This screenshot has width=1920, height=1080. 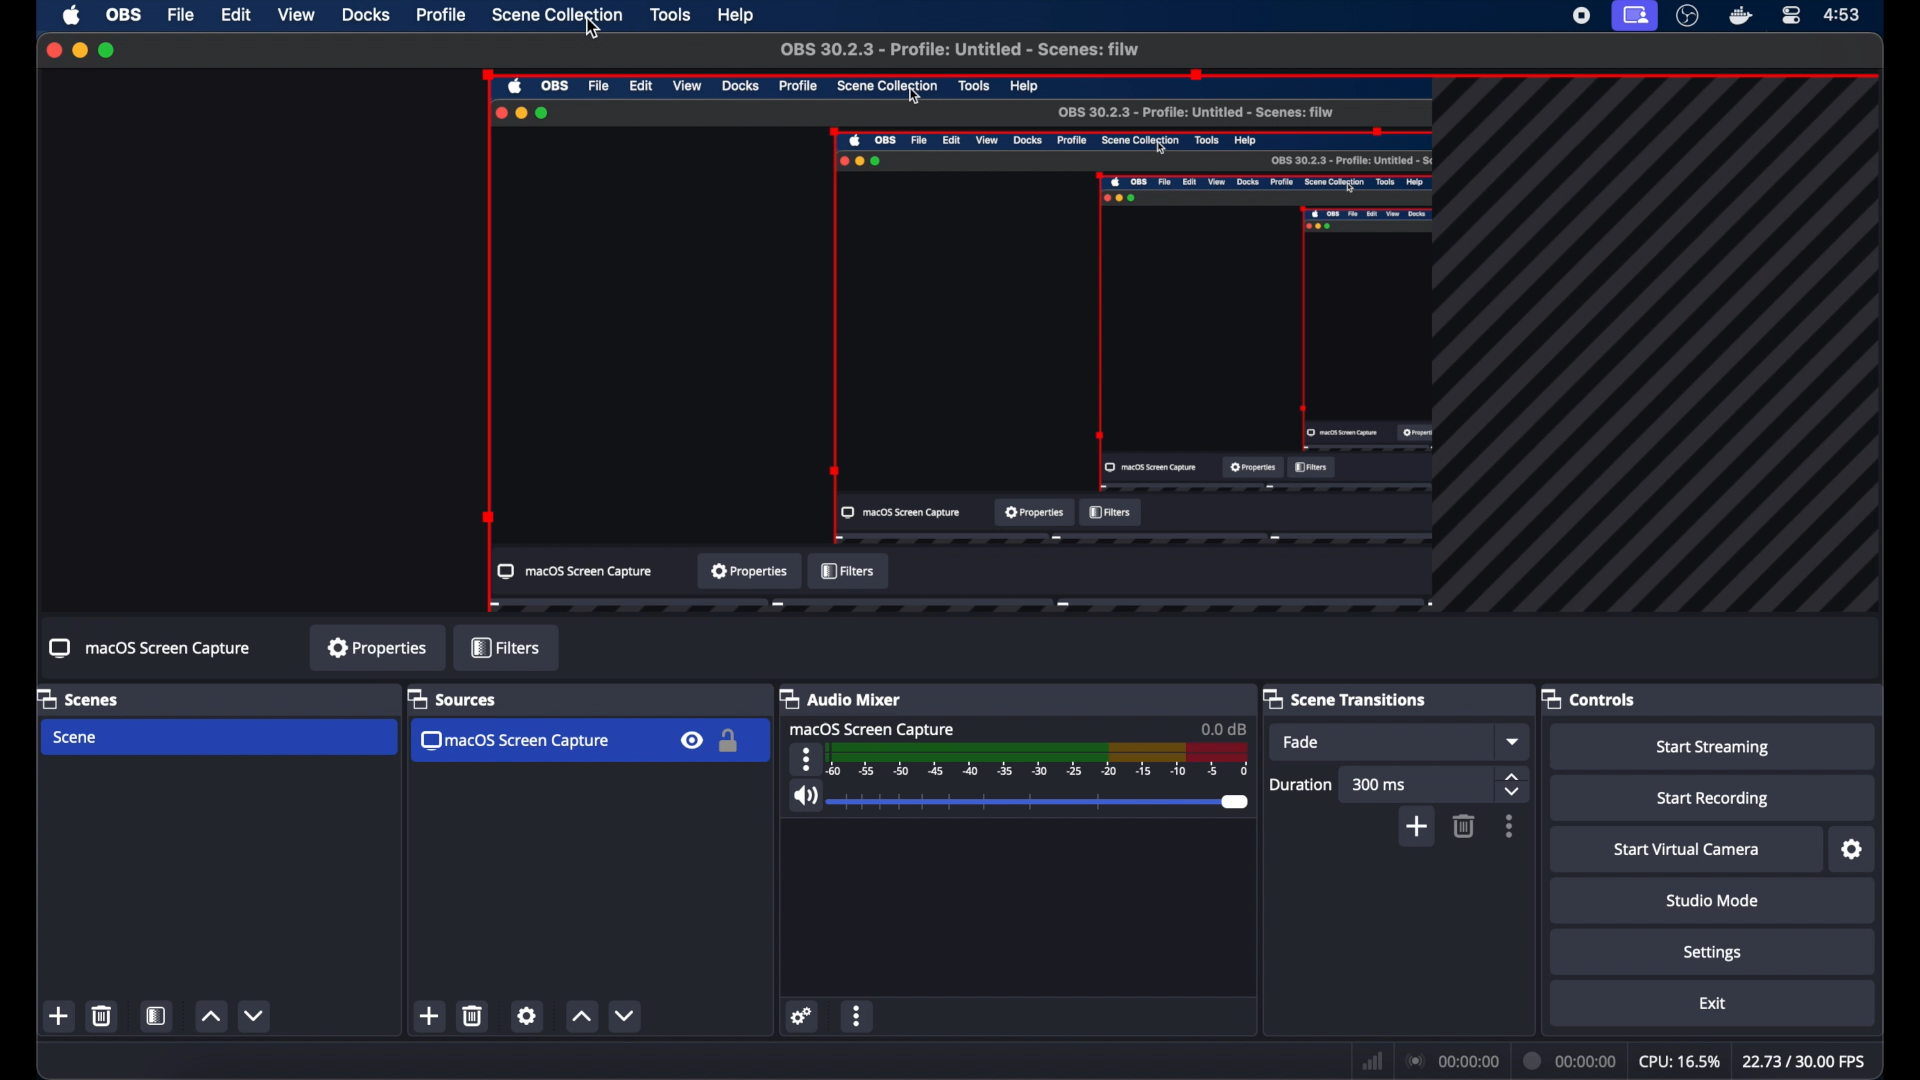 I want to click on close, so click(x=48, y=48).